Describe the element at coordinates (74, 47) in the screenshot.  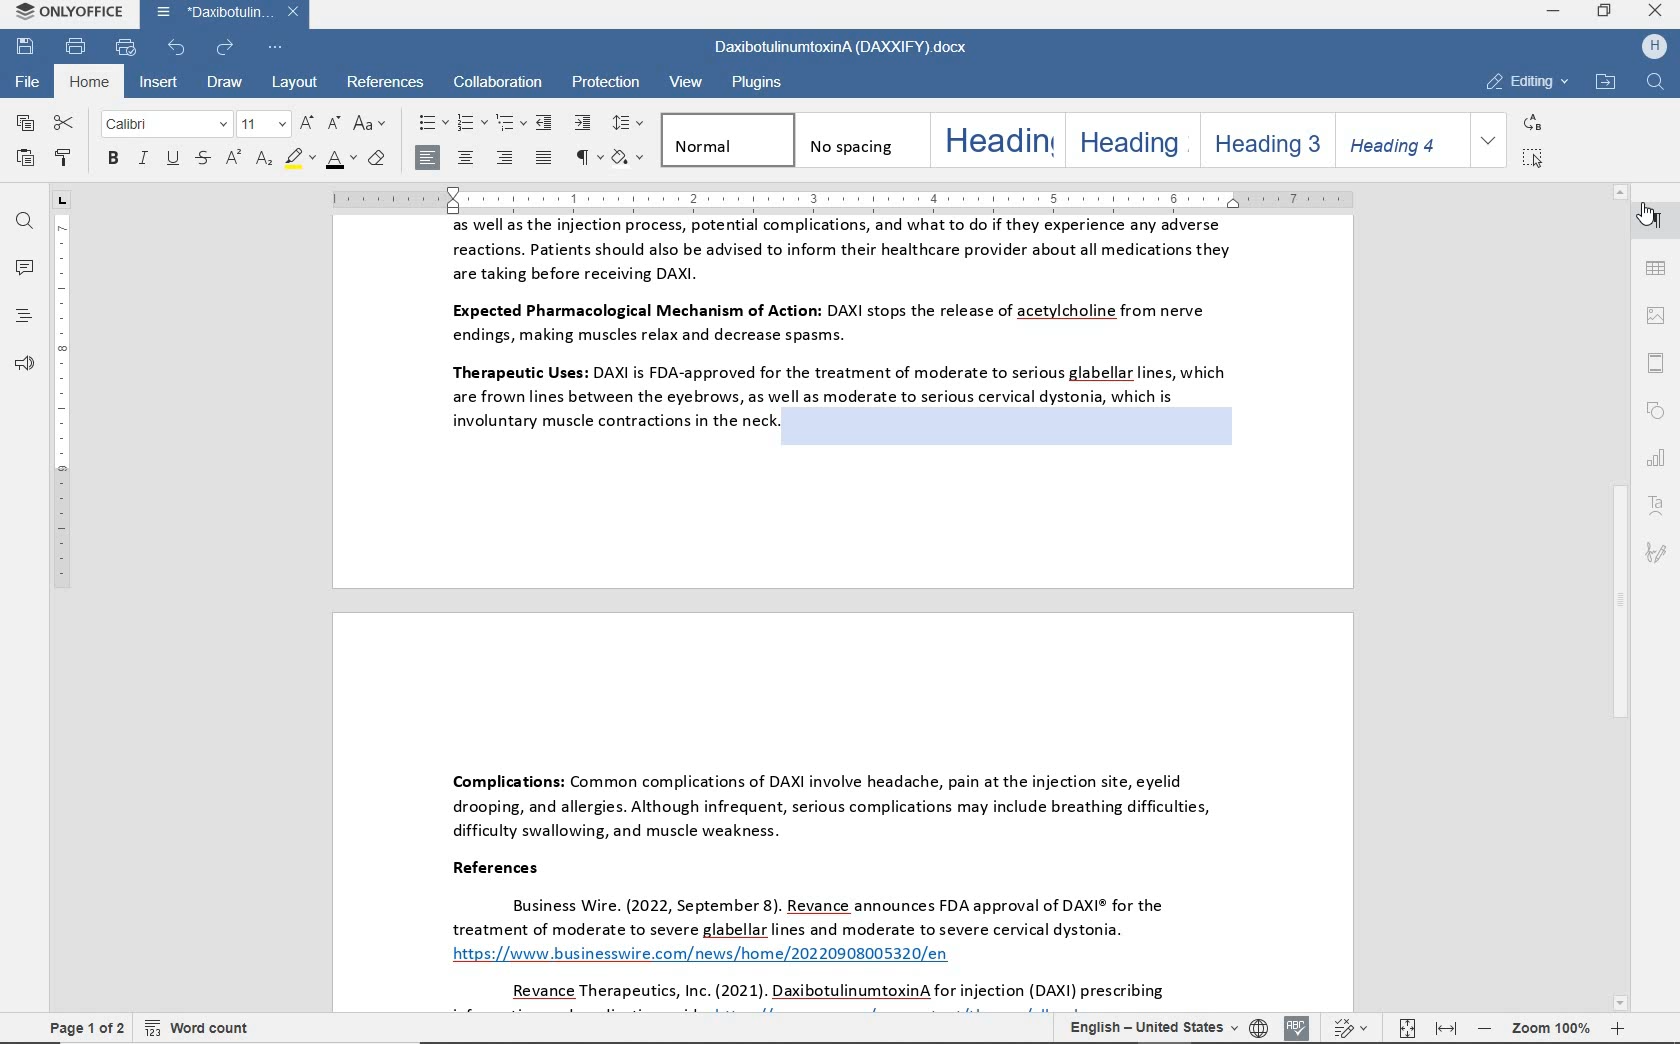
I see `print` at that location.